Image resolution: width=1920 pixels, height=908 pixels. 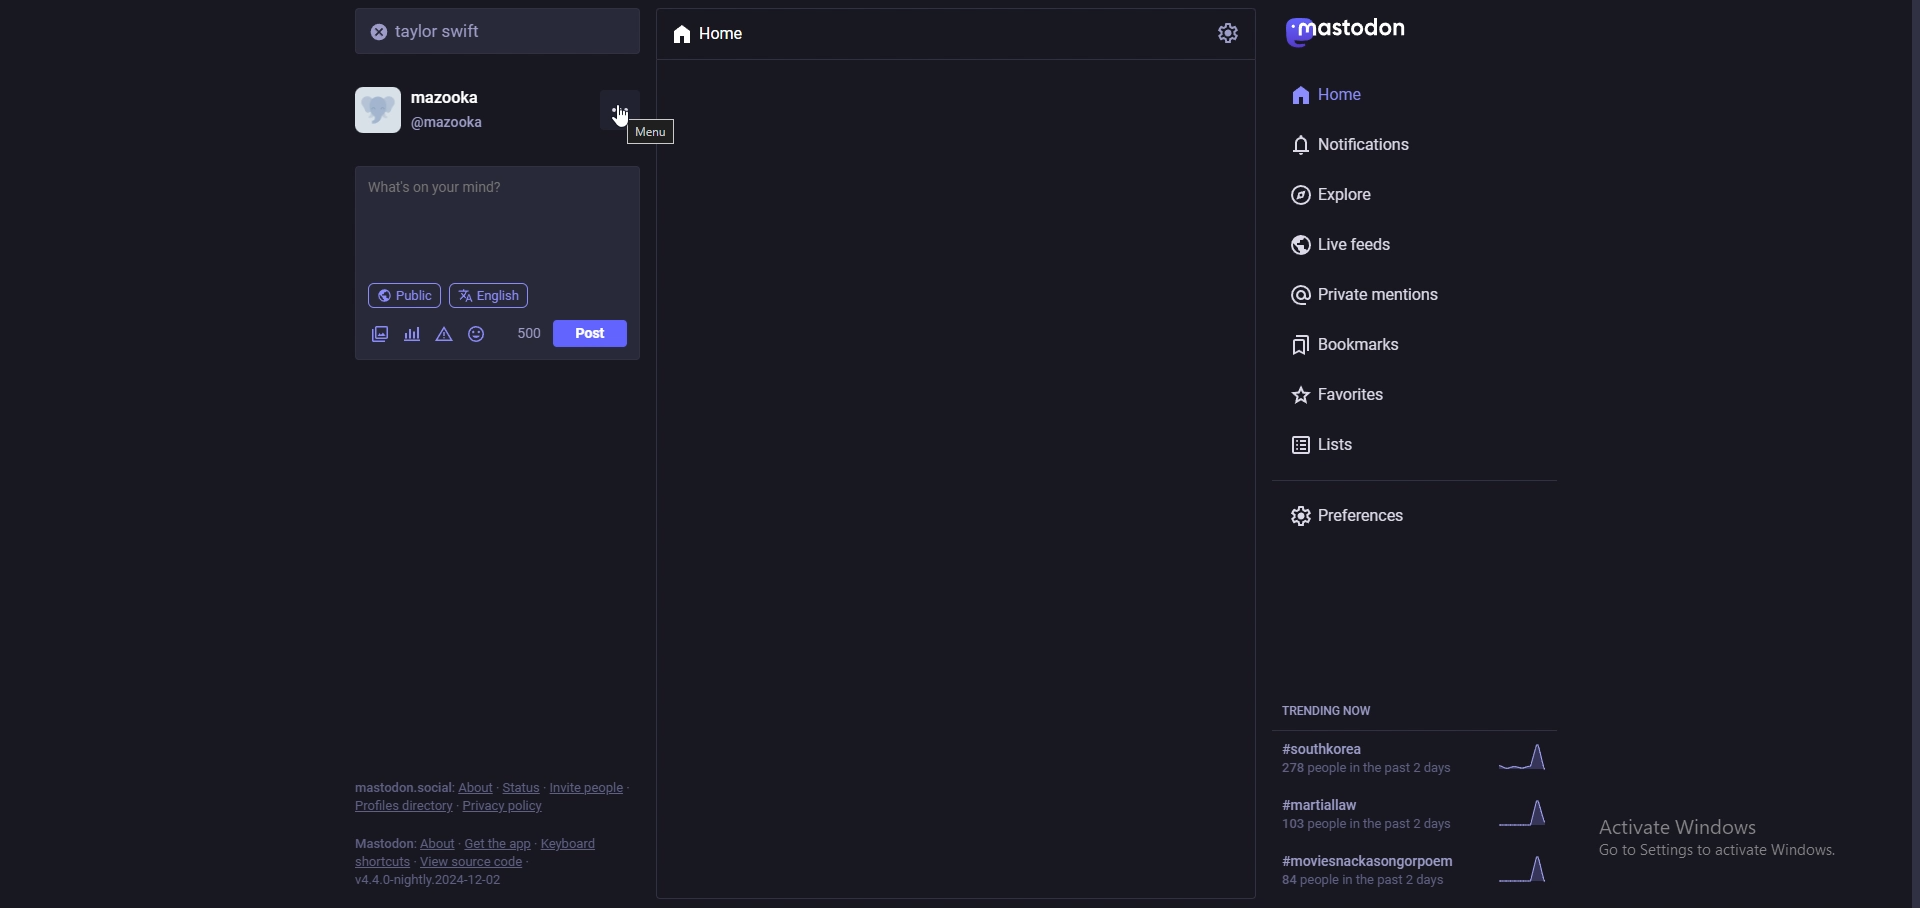 I want to click on mastodon, so click(x=402, y=787).